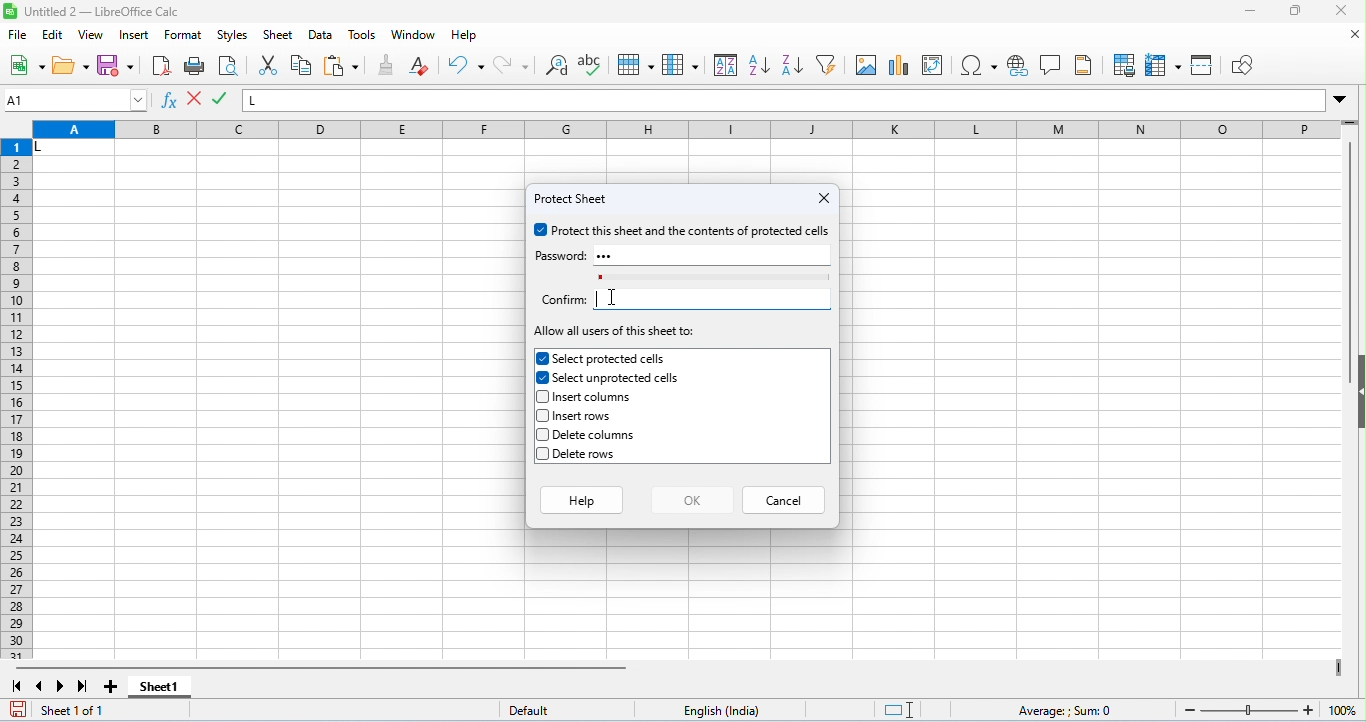 Image resolution: width=1366 pixels, height=722 pixels. I want to click on horizontal scroll bar, so click(326, 668).